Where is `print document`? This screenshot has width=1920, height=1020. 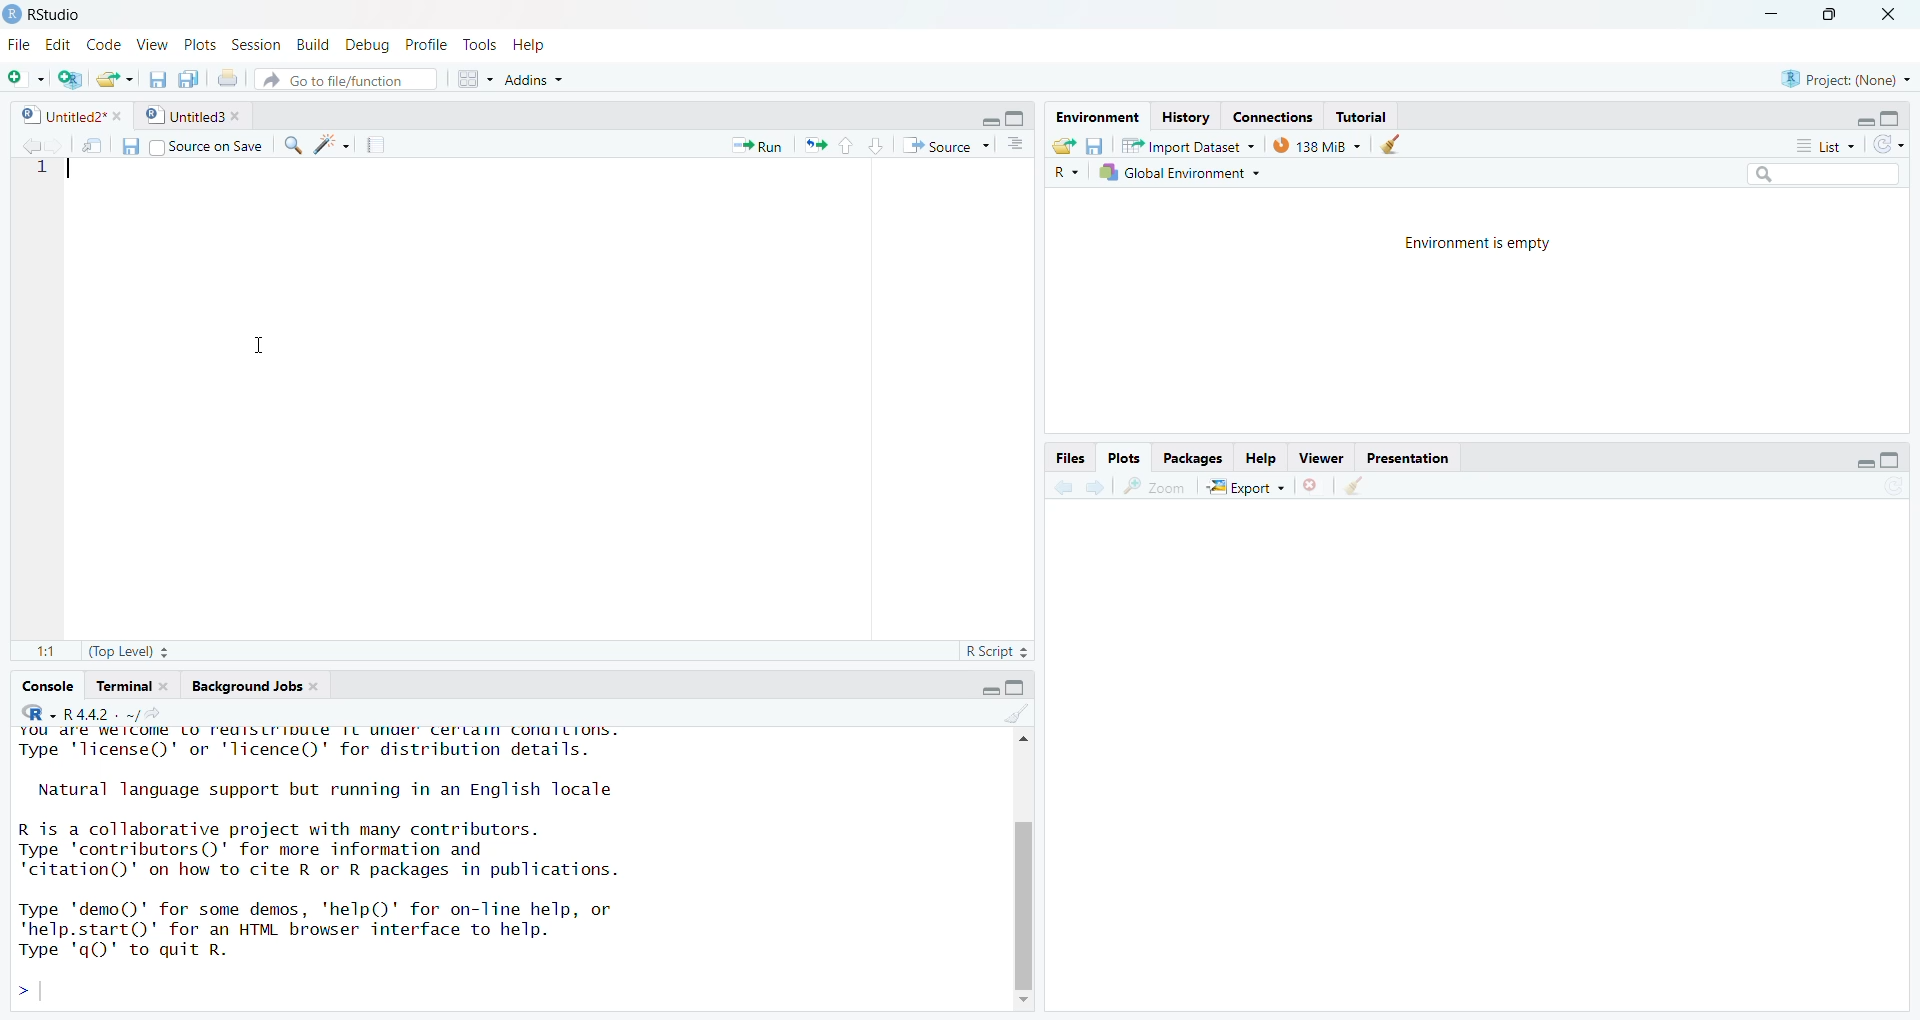 print document is located at coordinates (229, 76).